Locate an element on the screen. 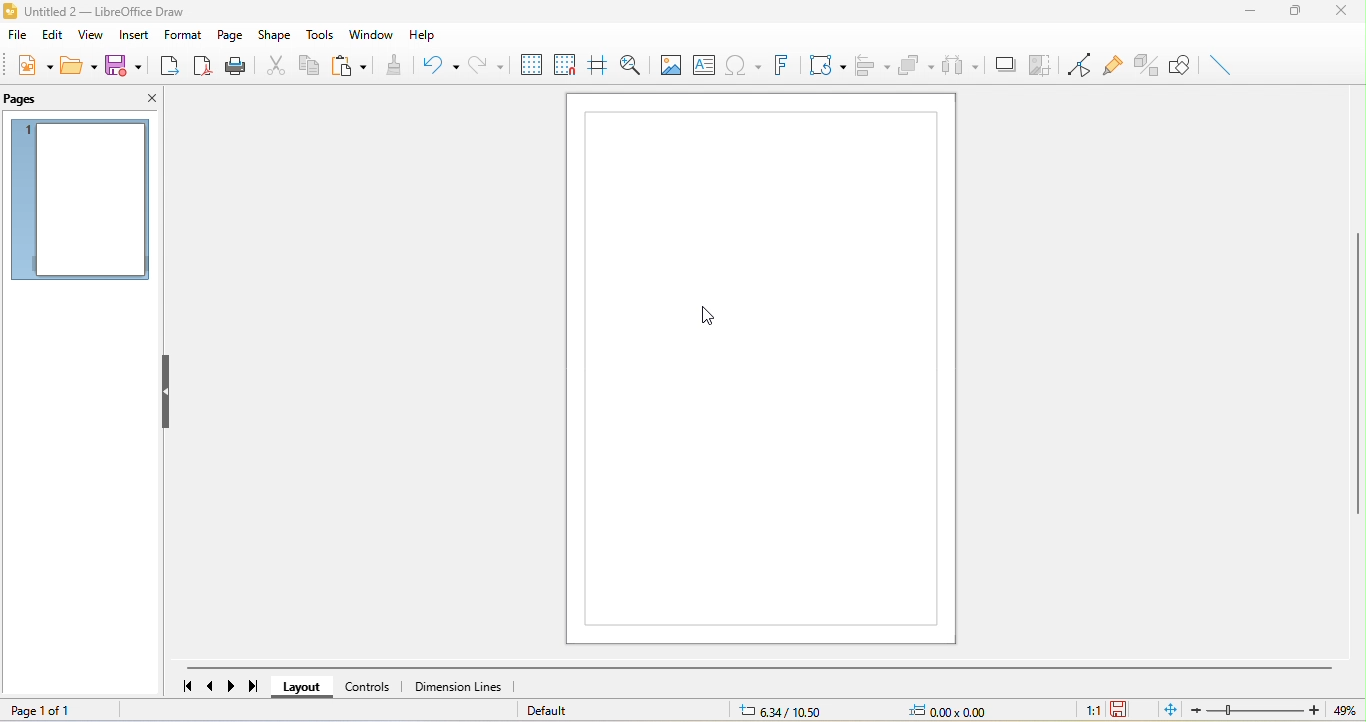 Image resolution: width=1366 pixels, height=722 pixels. page 1 of 1 is located at coordinates (47, 708).